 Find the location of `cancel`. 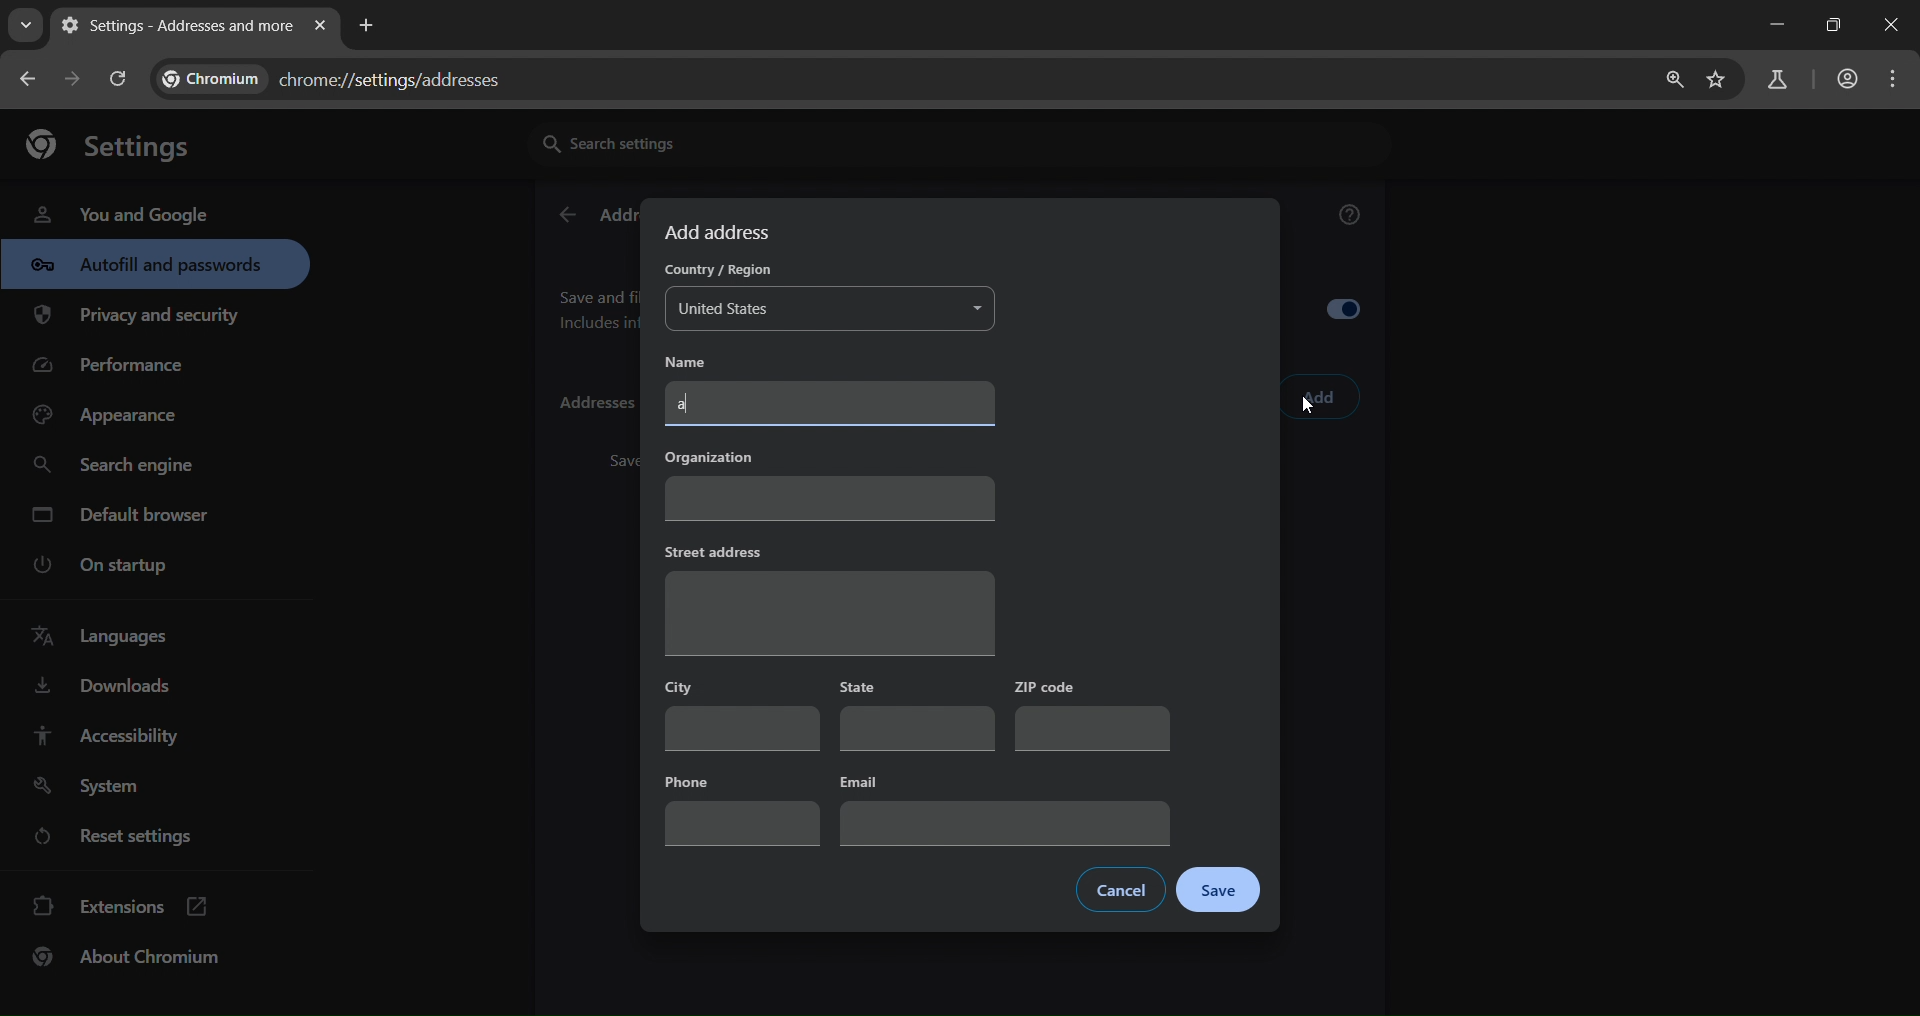

cancel is located at coordinates (1122, 889).